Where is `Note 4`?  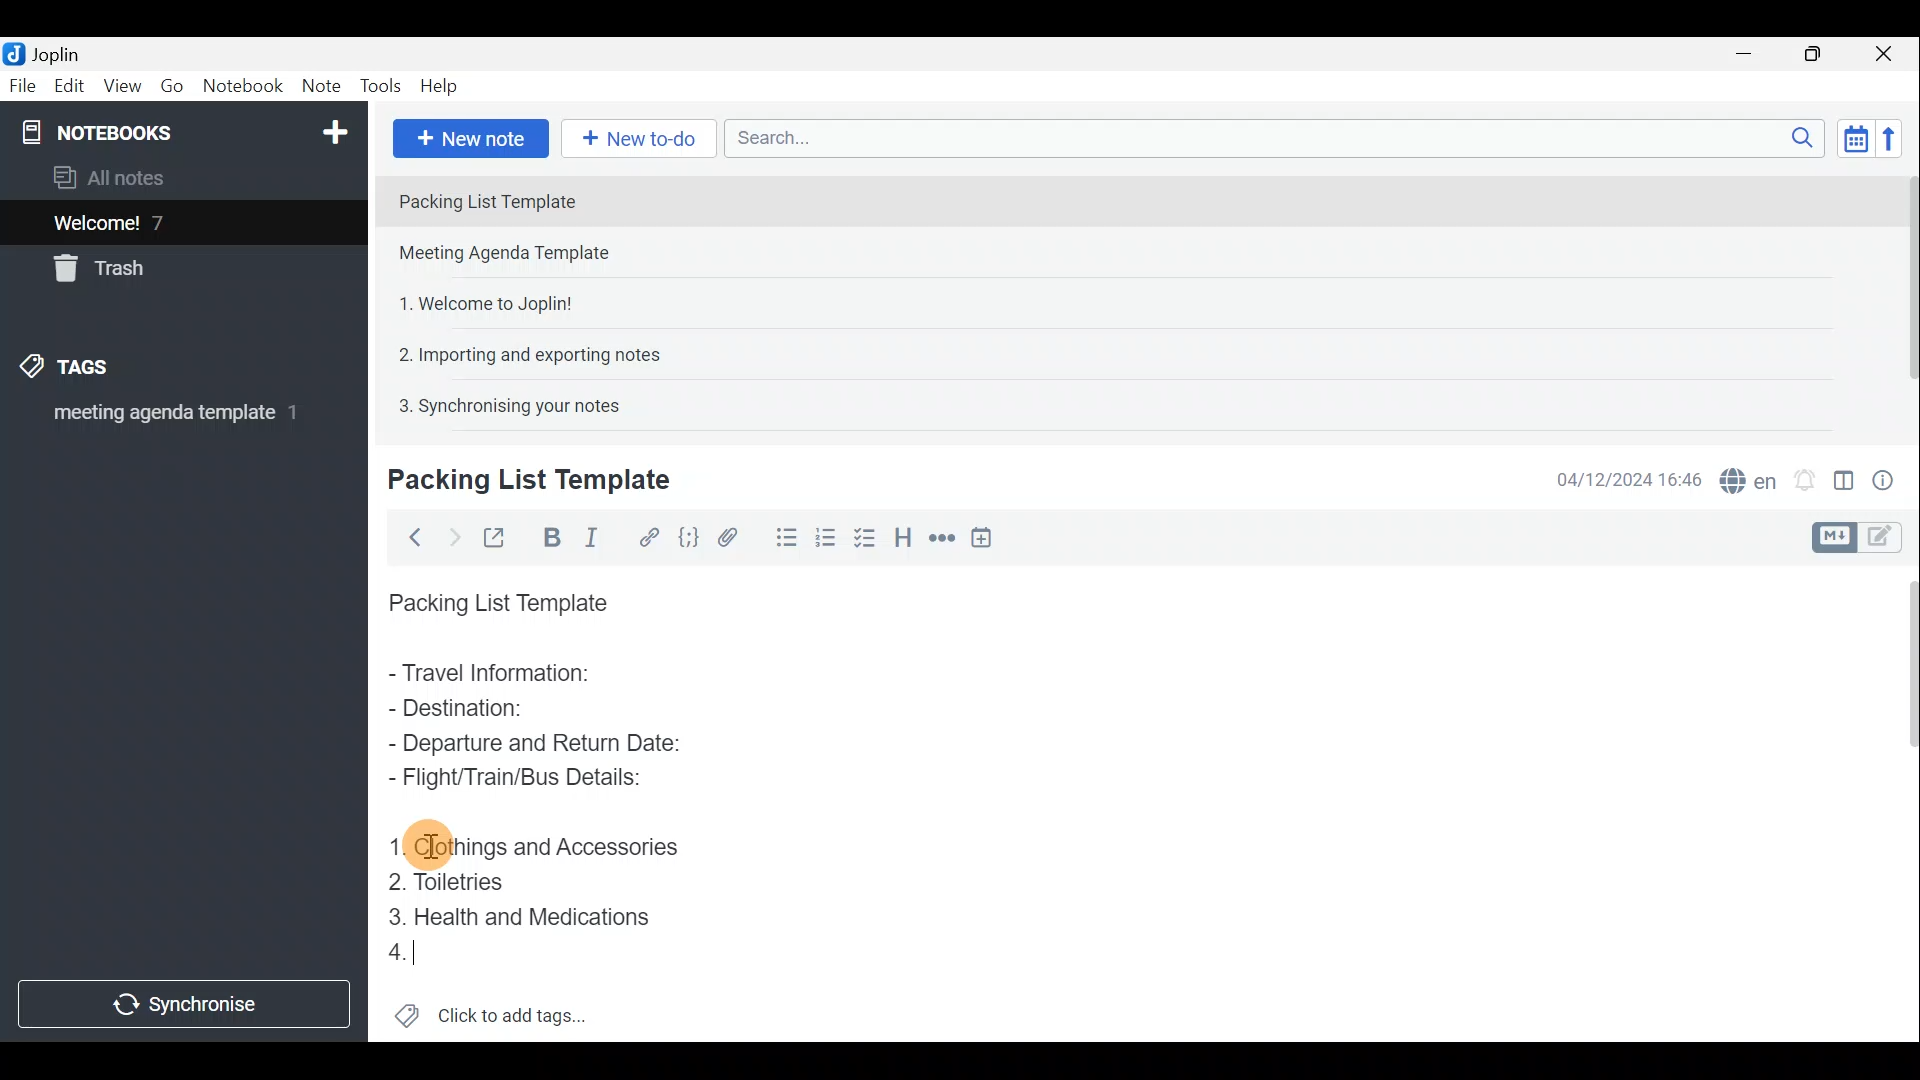 Note 4 is located at coordinates (519, 351).